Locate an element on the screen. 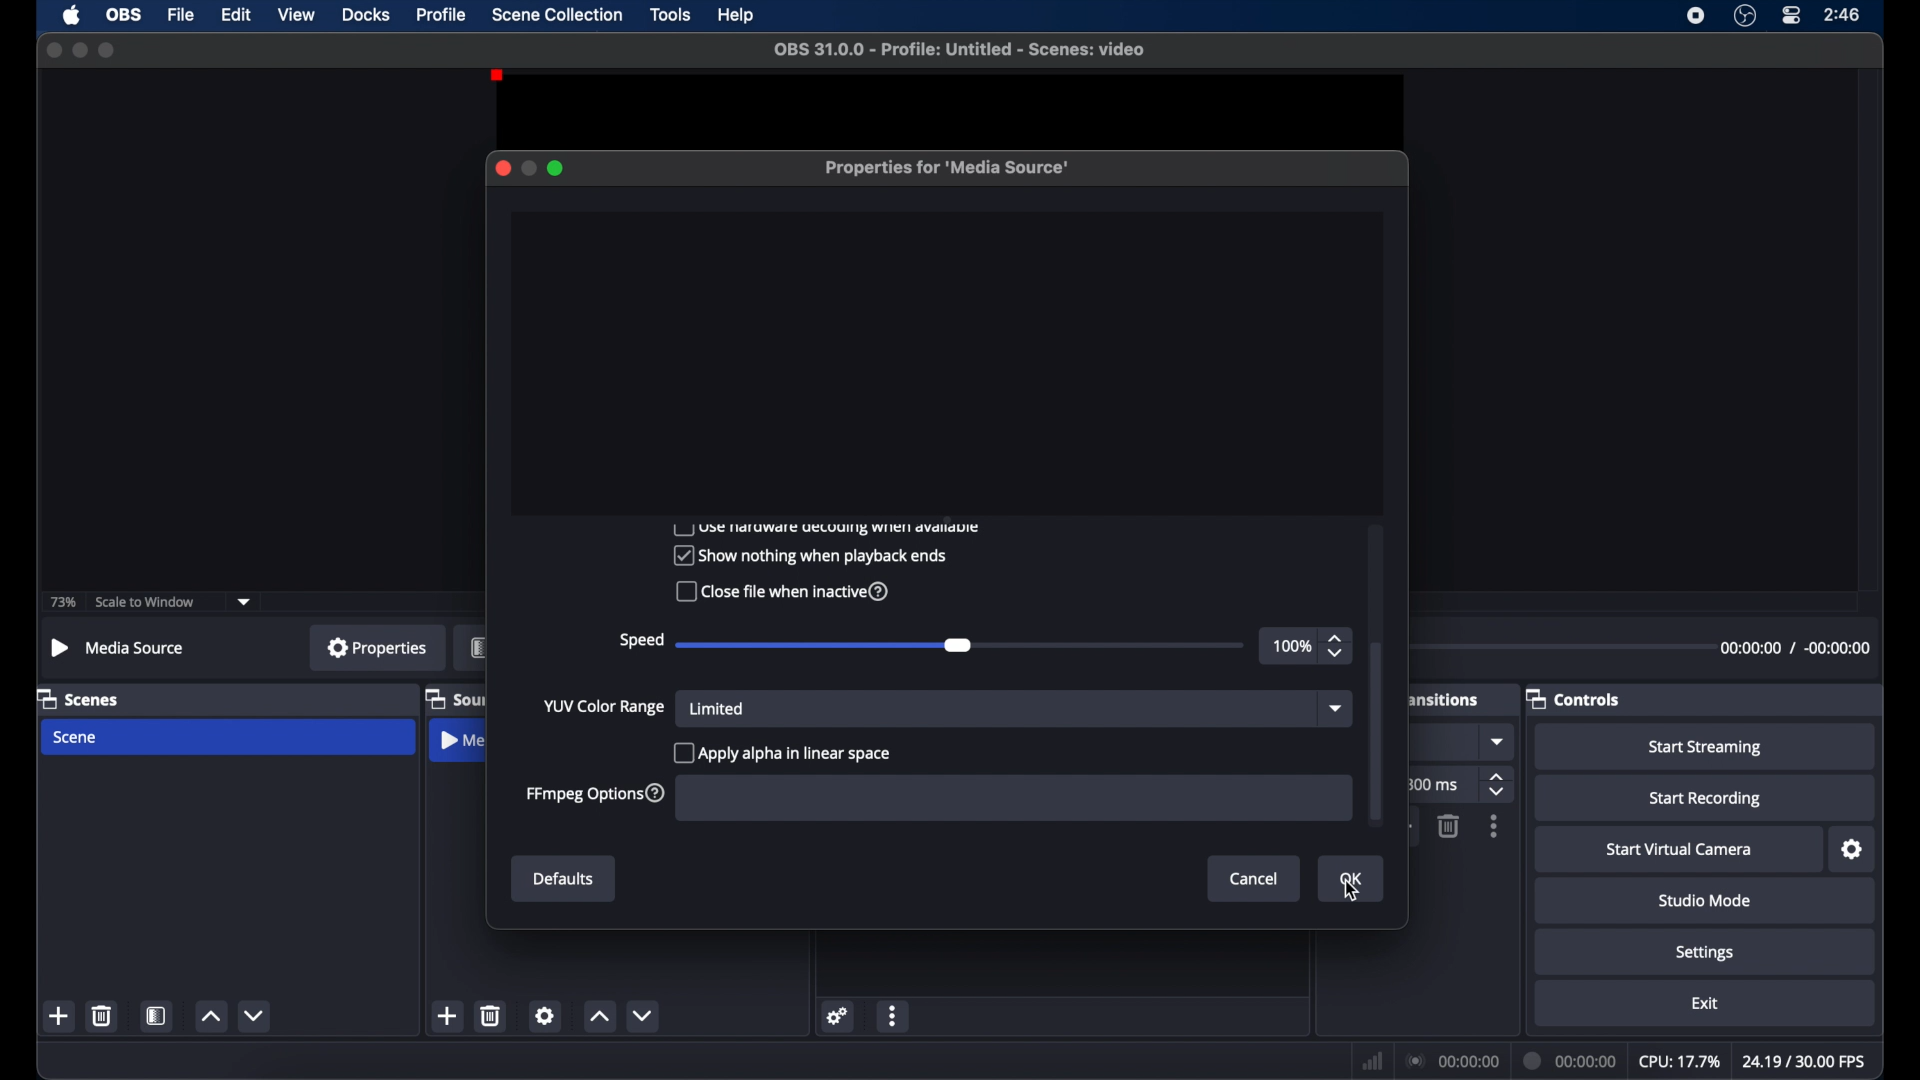  cpu is located at coordinates (1678, 1060).